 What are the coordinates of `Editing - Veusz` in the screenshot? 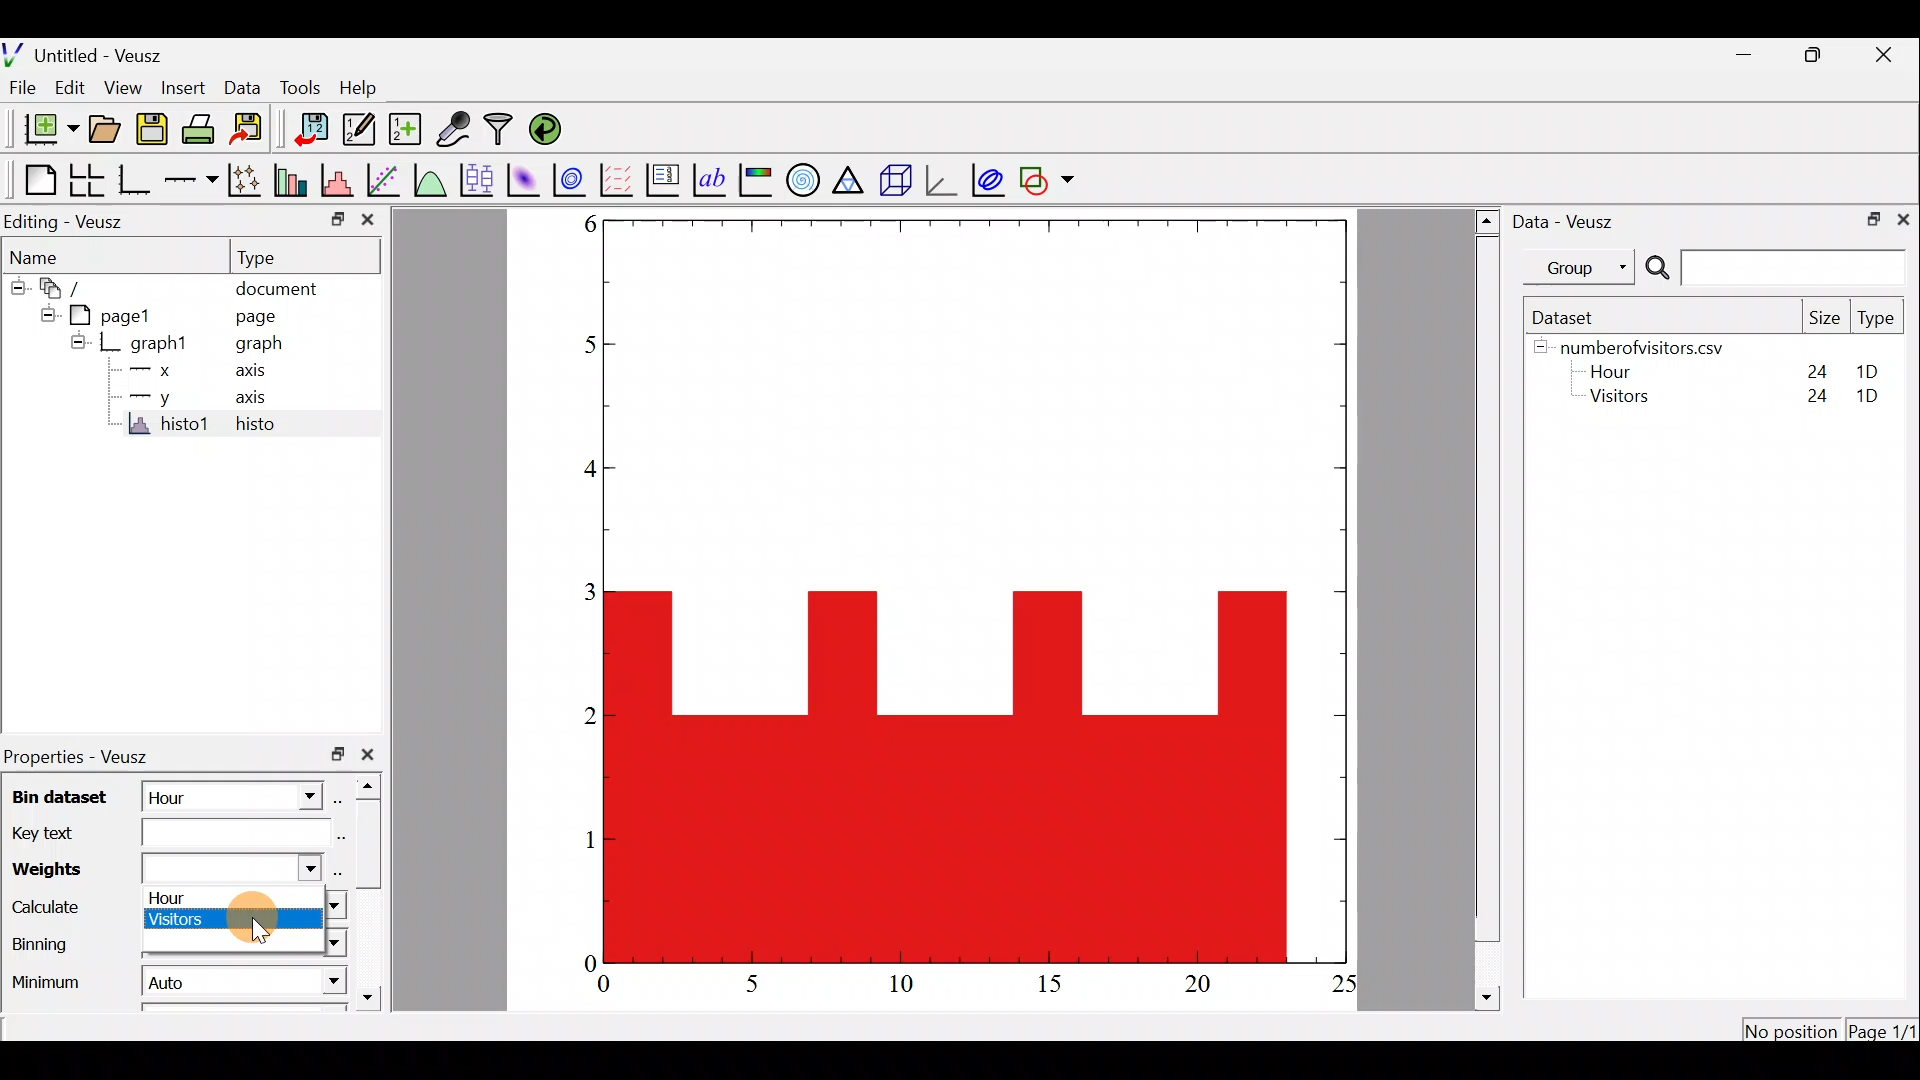 It's located at (68, 221).